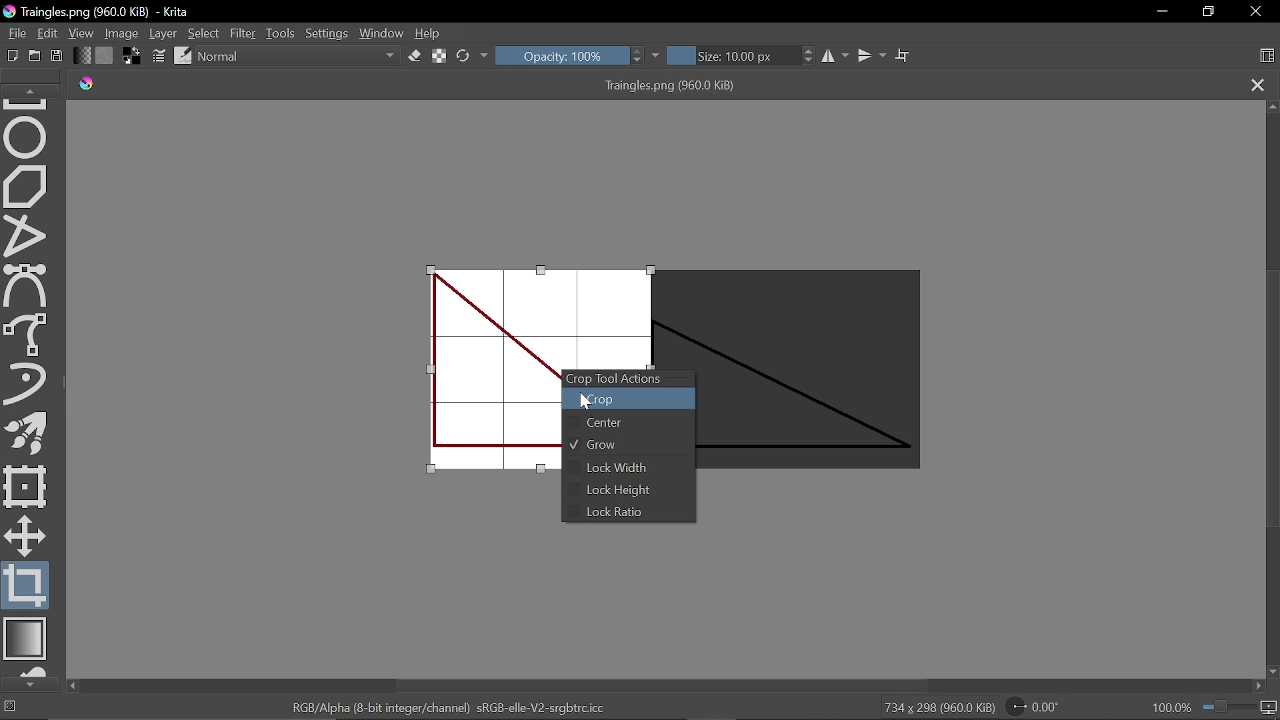 This screenshot has width=1280, height=720. Describe the element at coordinates (382, 33) in the screenshot. I see `Window` at that location.